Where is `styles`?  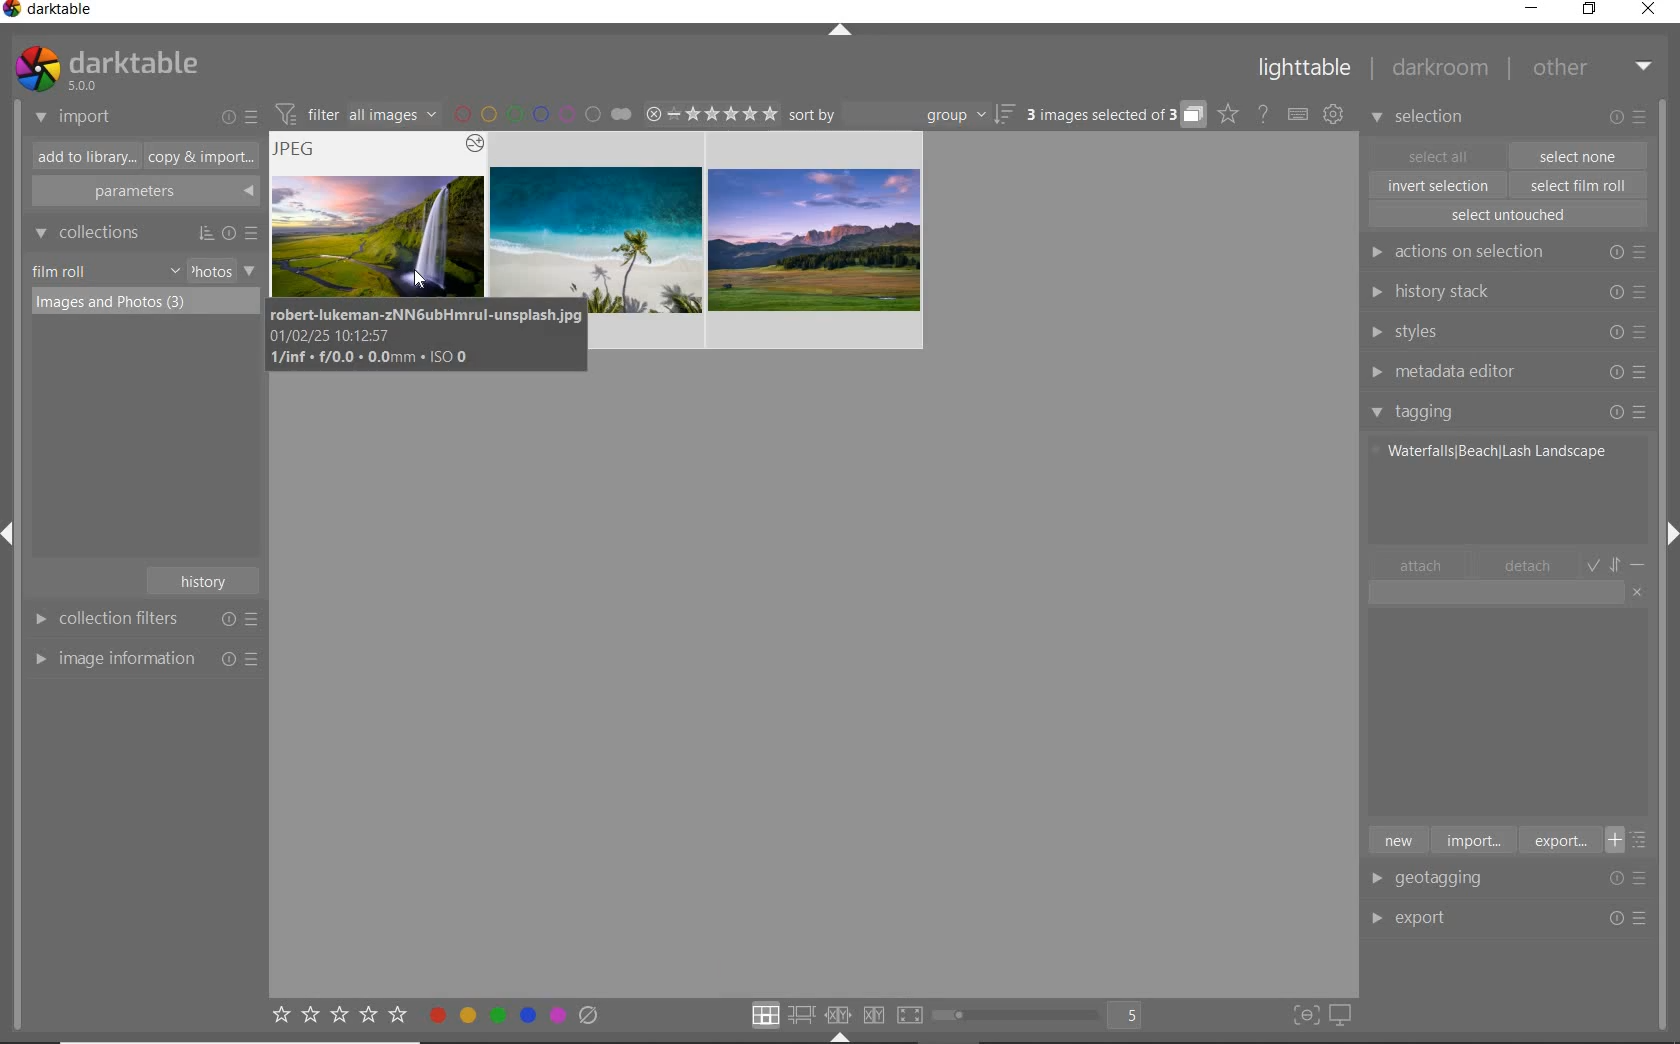
styles is located at coordinates (1506, 333).